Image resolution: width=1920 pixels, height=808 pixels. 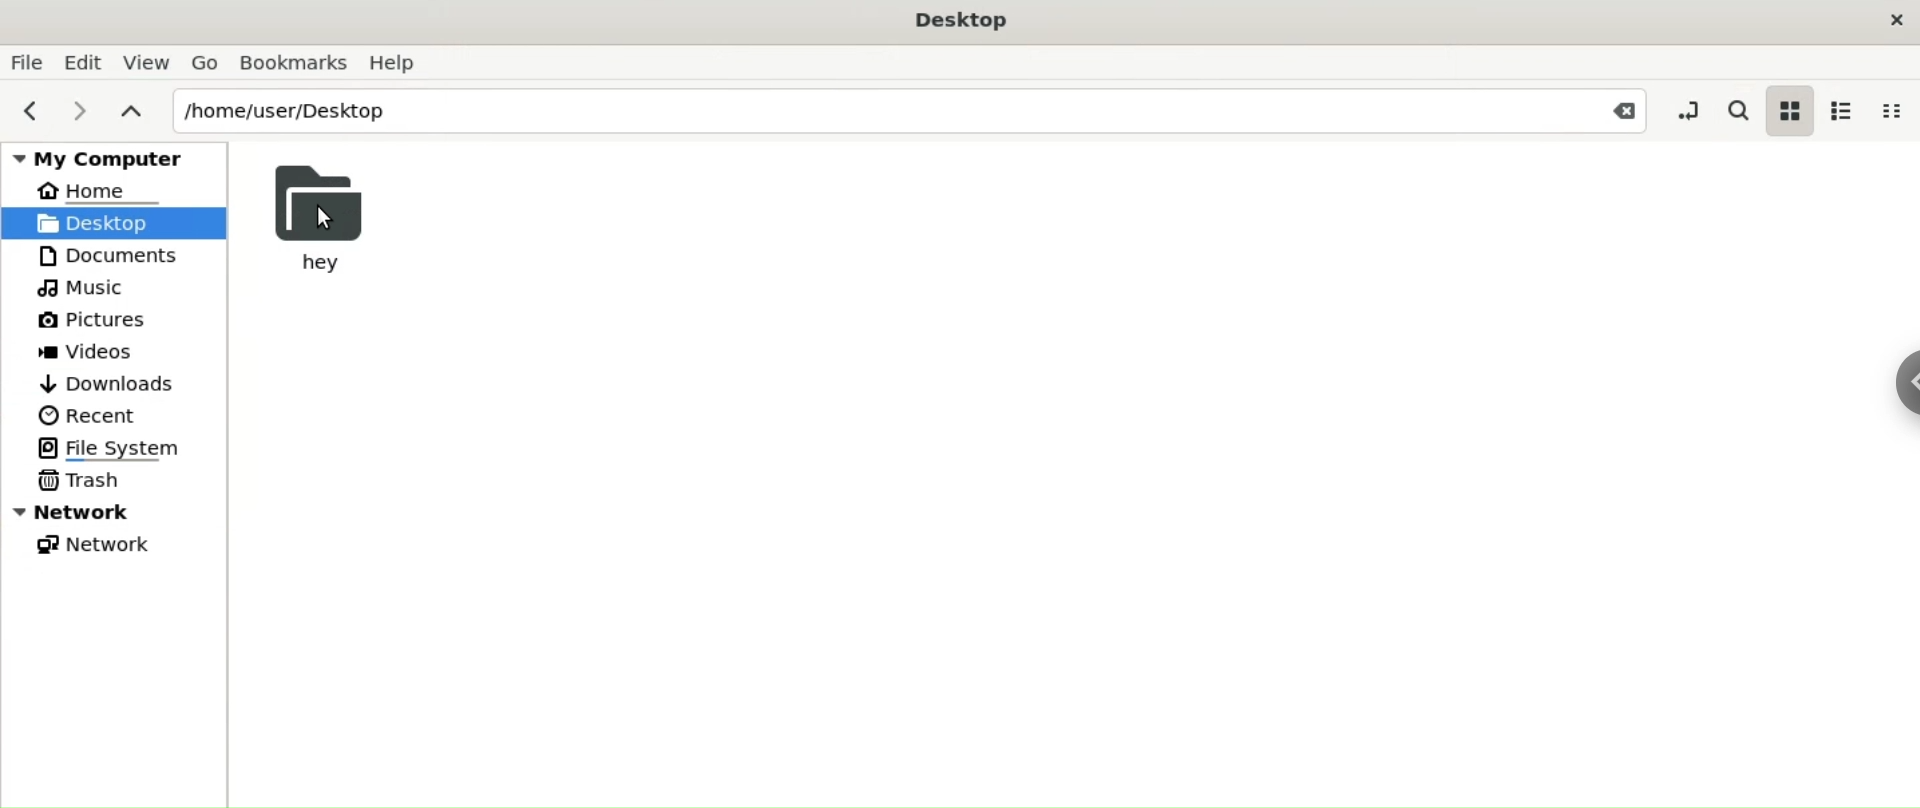 I want to click on icon view, so click(x=1790, y=111).